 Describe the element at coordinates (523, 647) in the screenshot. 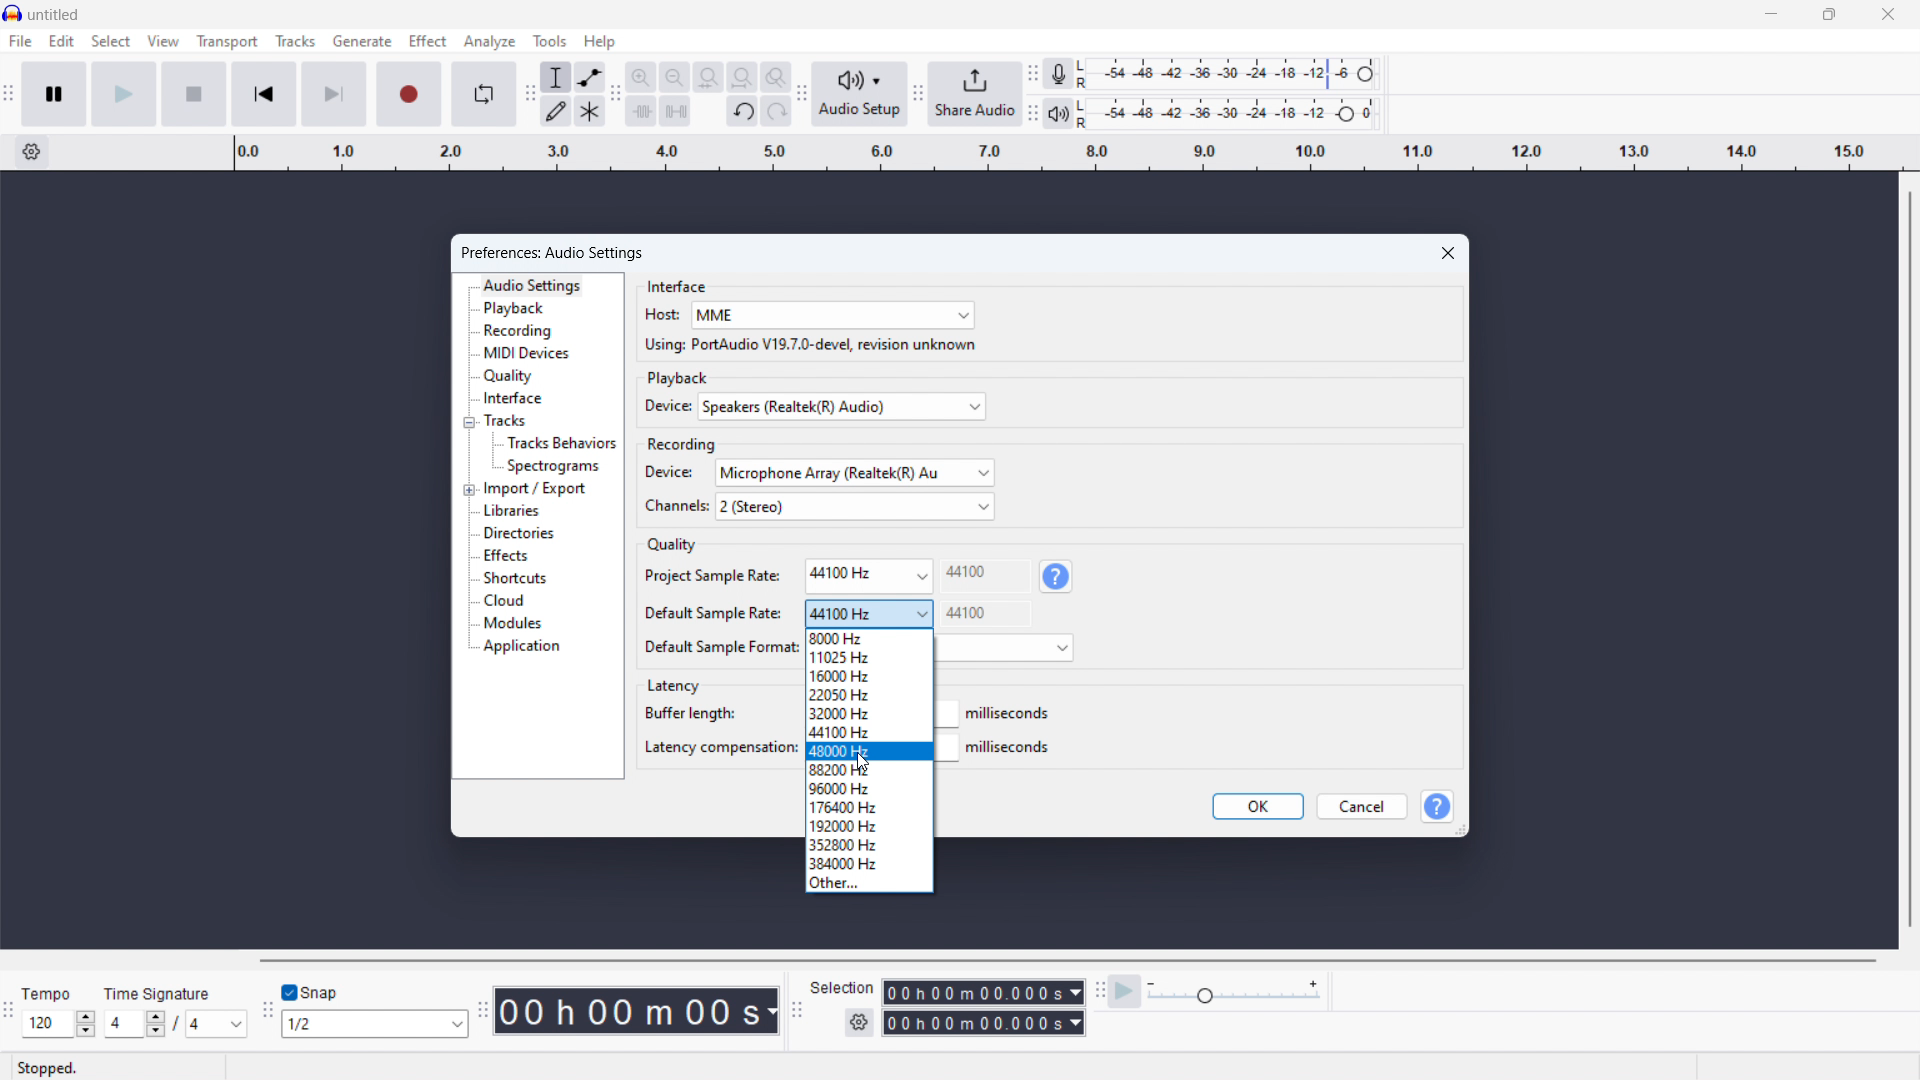

I see `application` at that location.